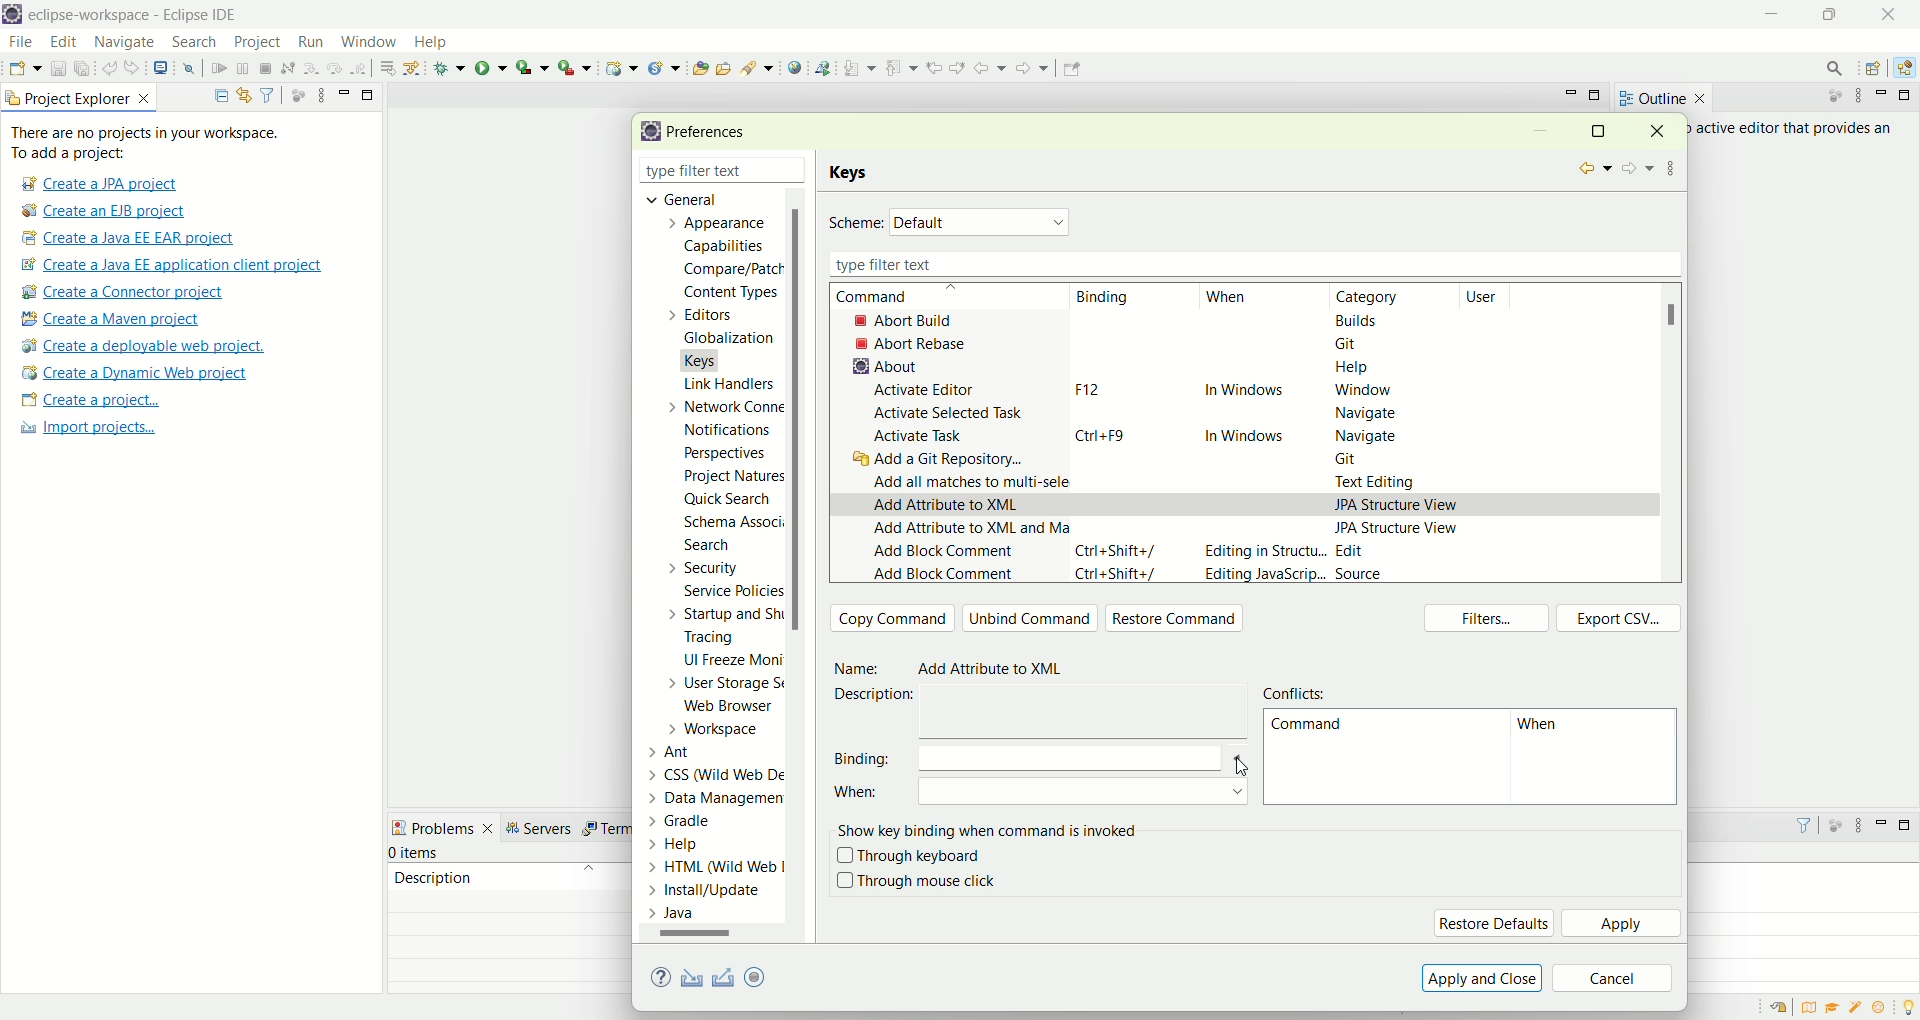 Image resolution: width=1920 pixels, height=1020 pixels. What do you see at coordinates (1832, 1008) in the screenshot?
I see `tutorials` at bounding box center [1832, 1008].